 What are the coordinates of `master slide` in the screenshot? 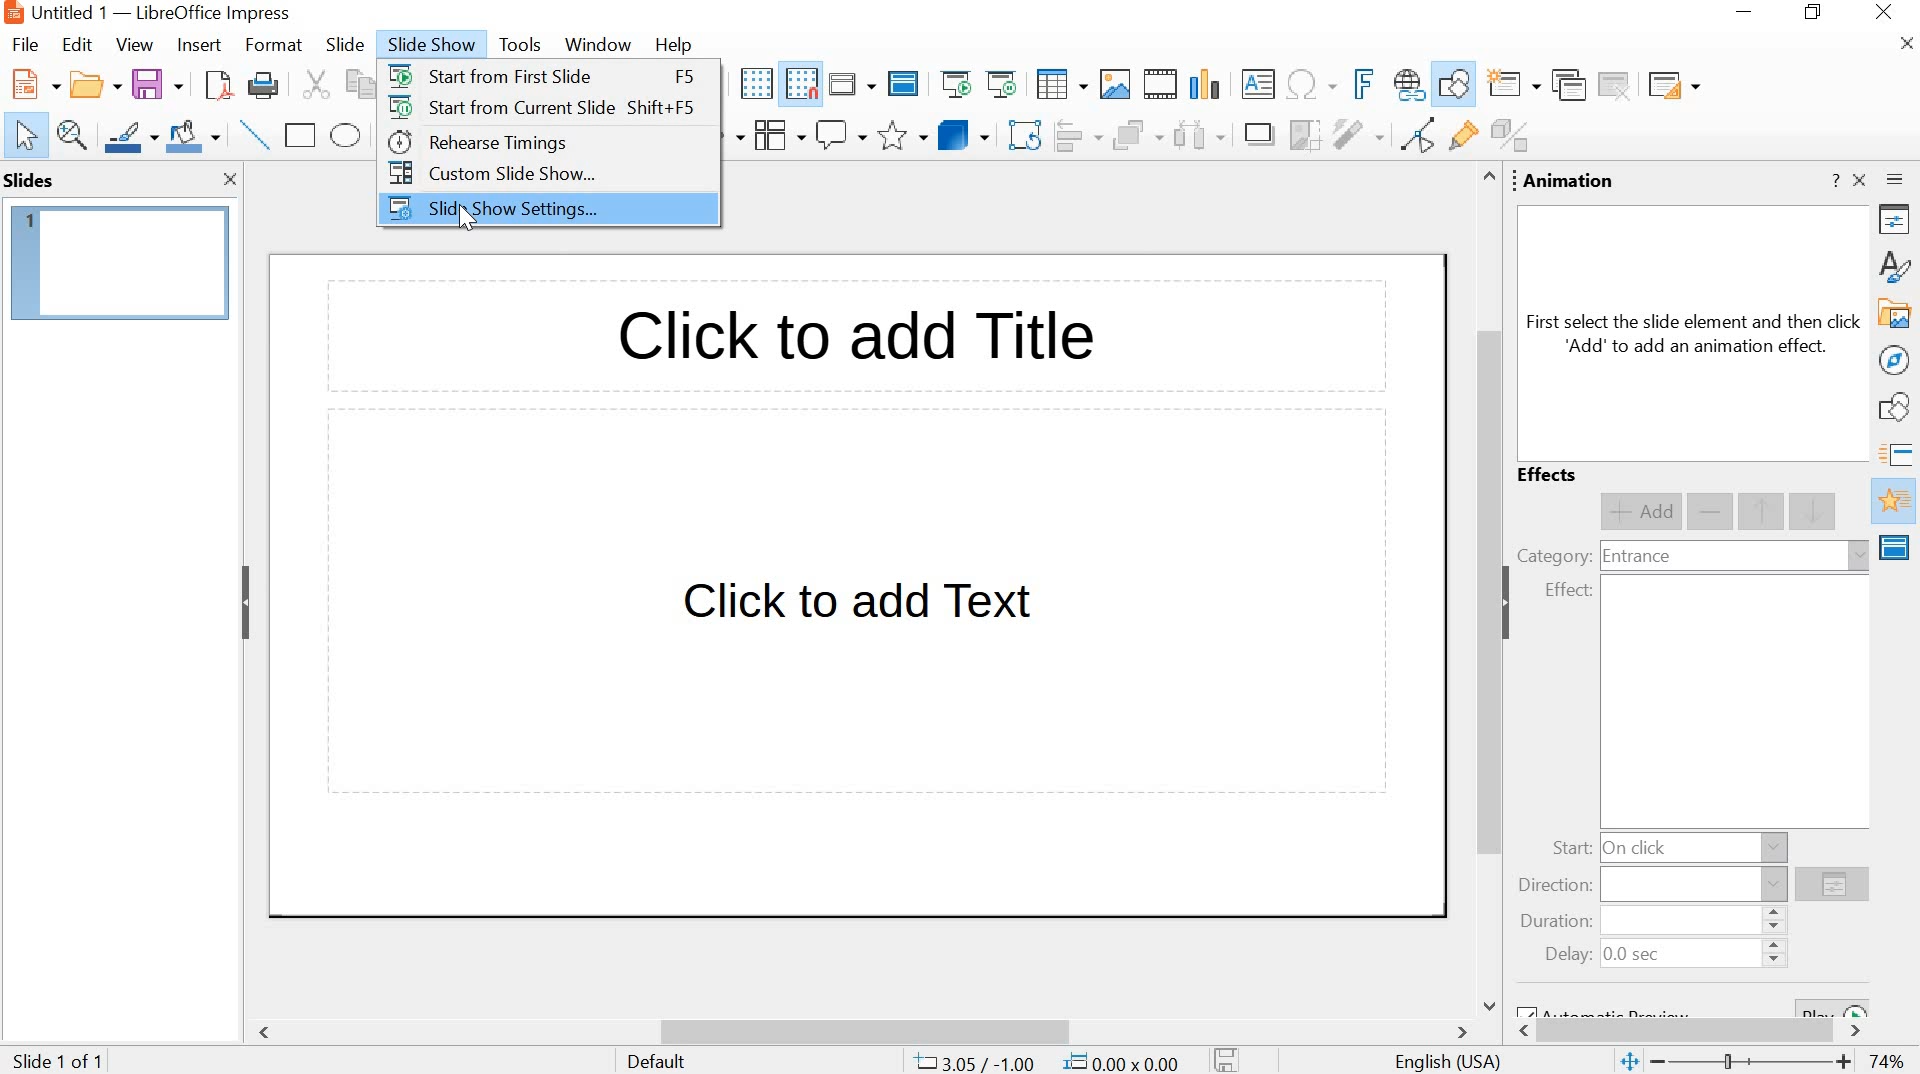 It's located at (903, 85).